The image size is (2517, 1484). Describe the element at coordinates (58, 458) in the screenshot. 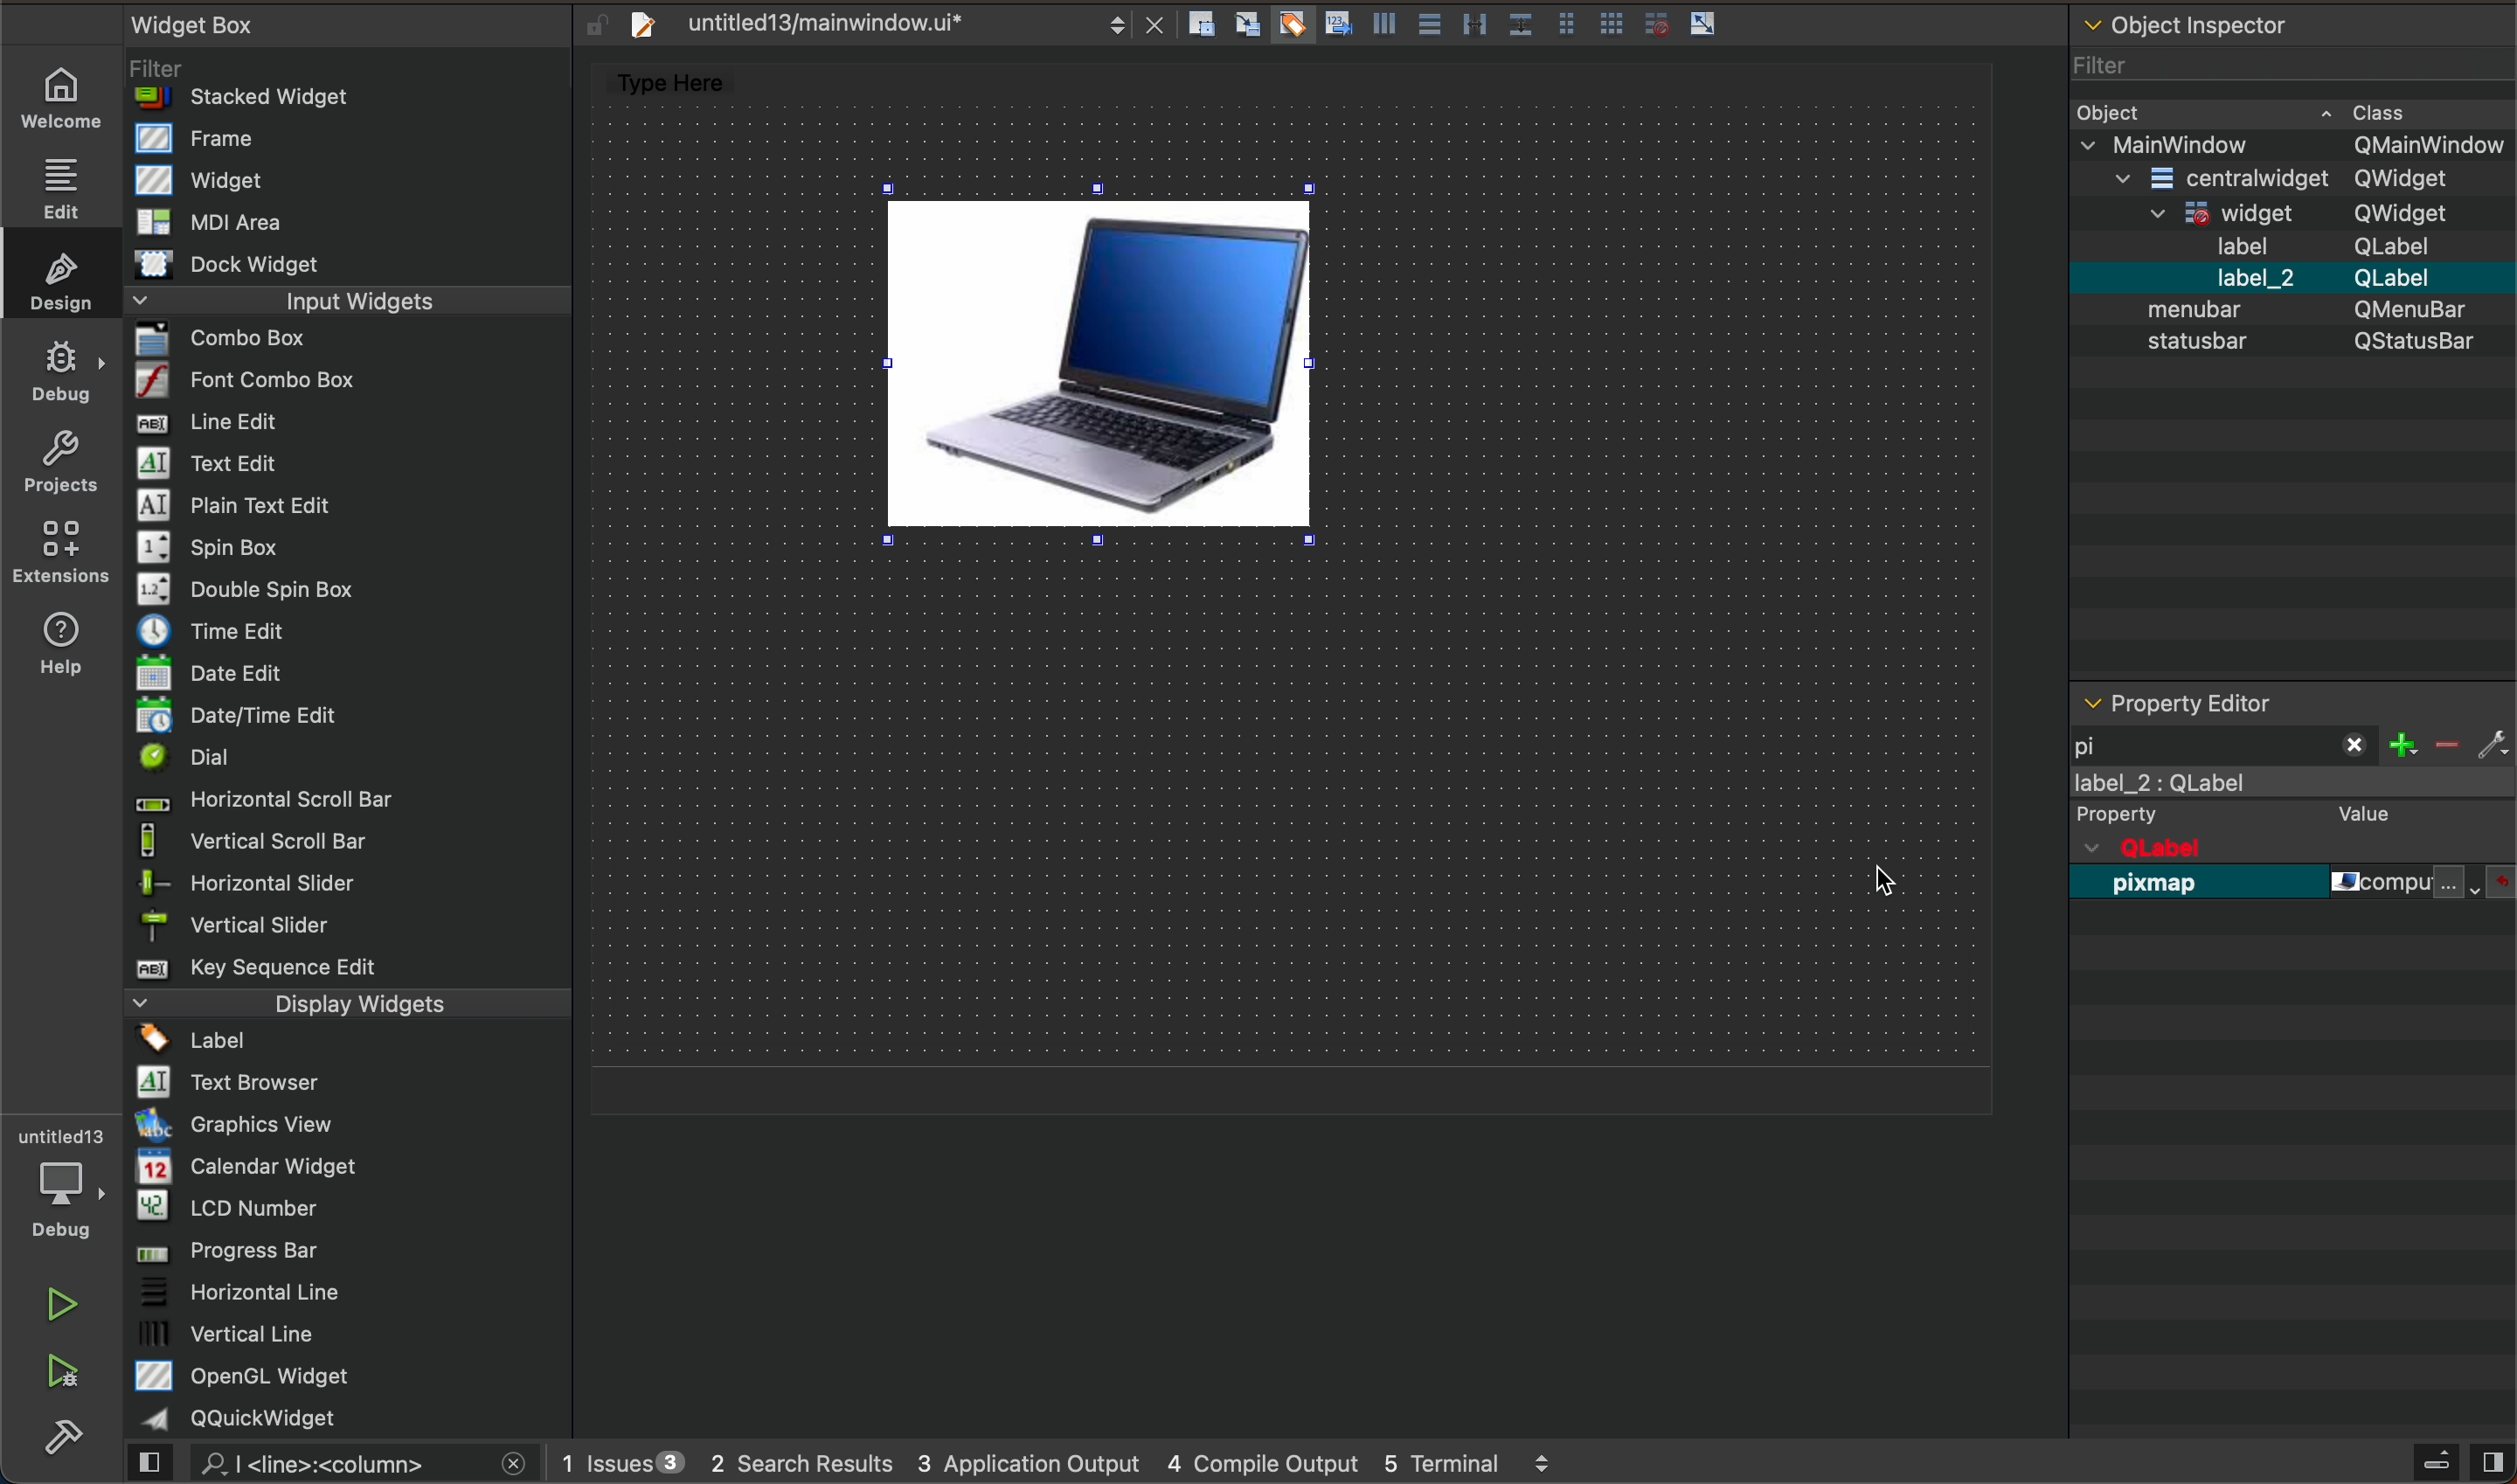

I see `projects` at that location.